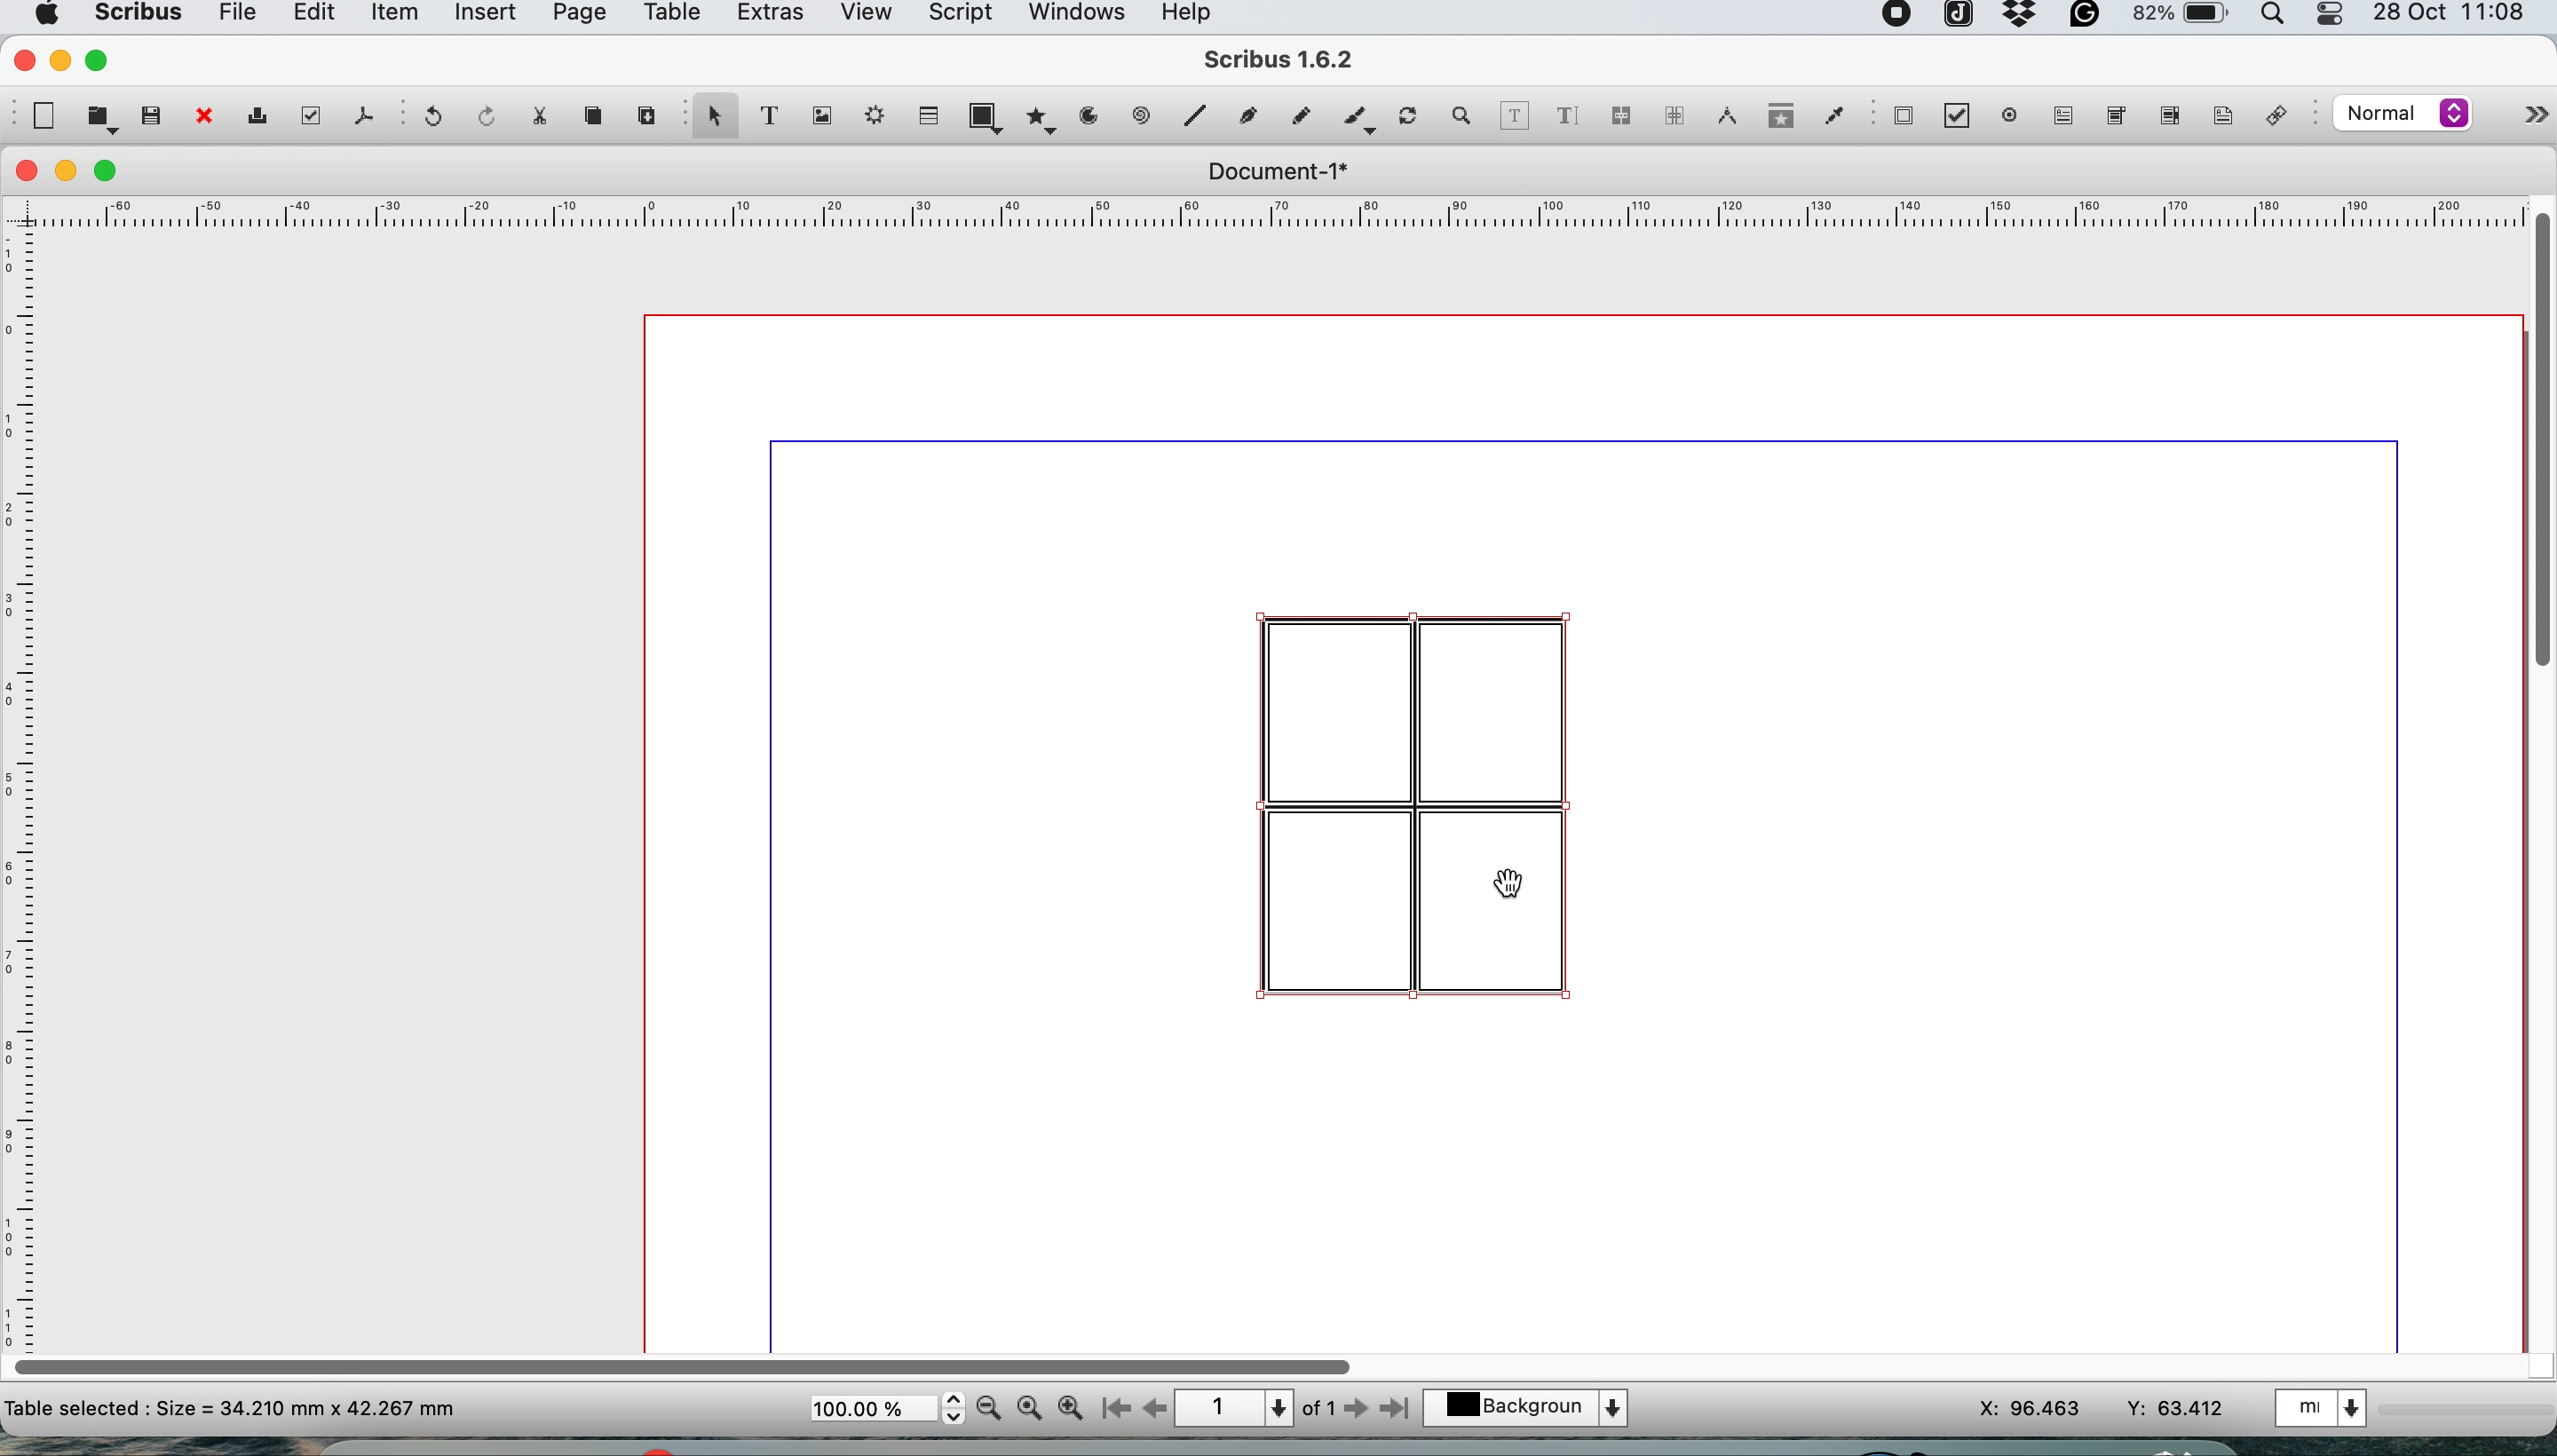 This screenshot has width=2557, height=1456. What do you see at coordinates (25, 768) in the screenshot?
I see `vertical scale` at bounding box center [25, 768].